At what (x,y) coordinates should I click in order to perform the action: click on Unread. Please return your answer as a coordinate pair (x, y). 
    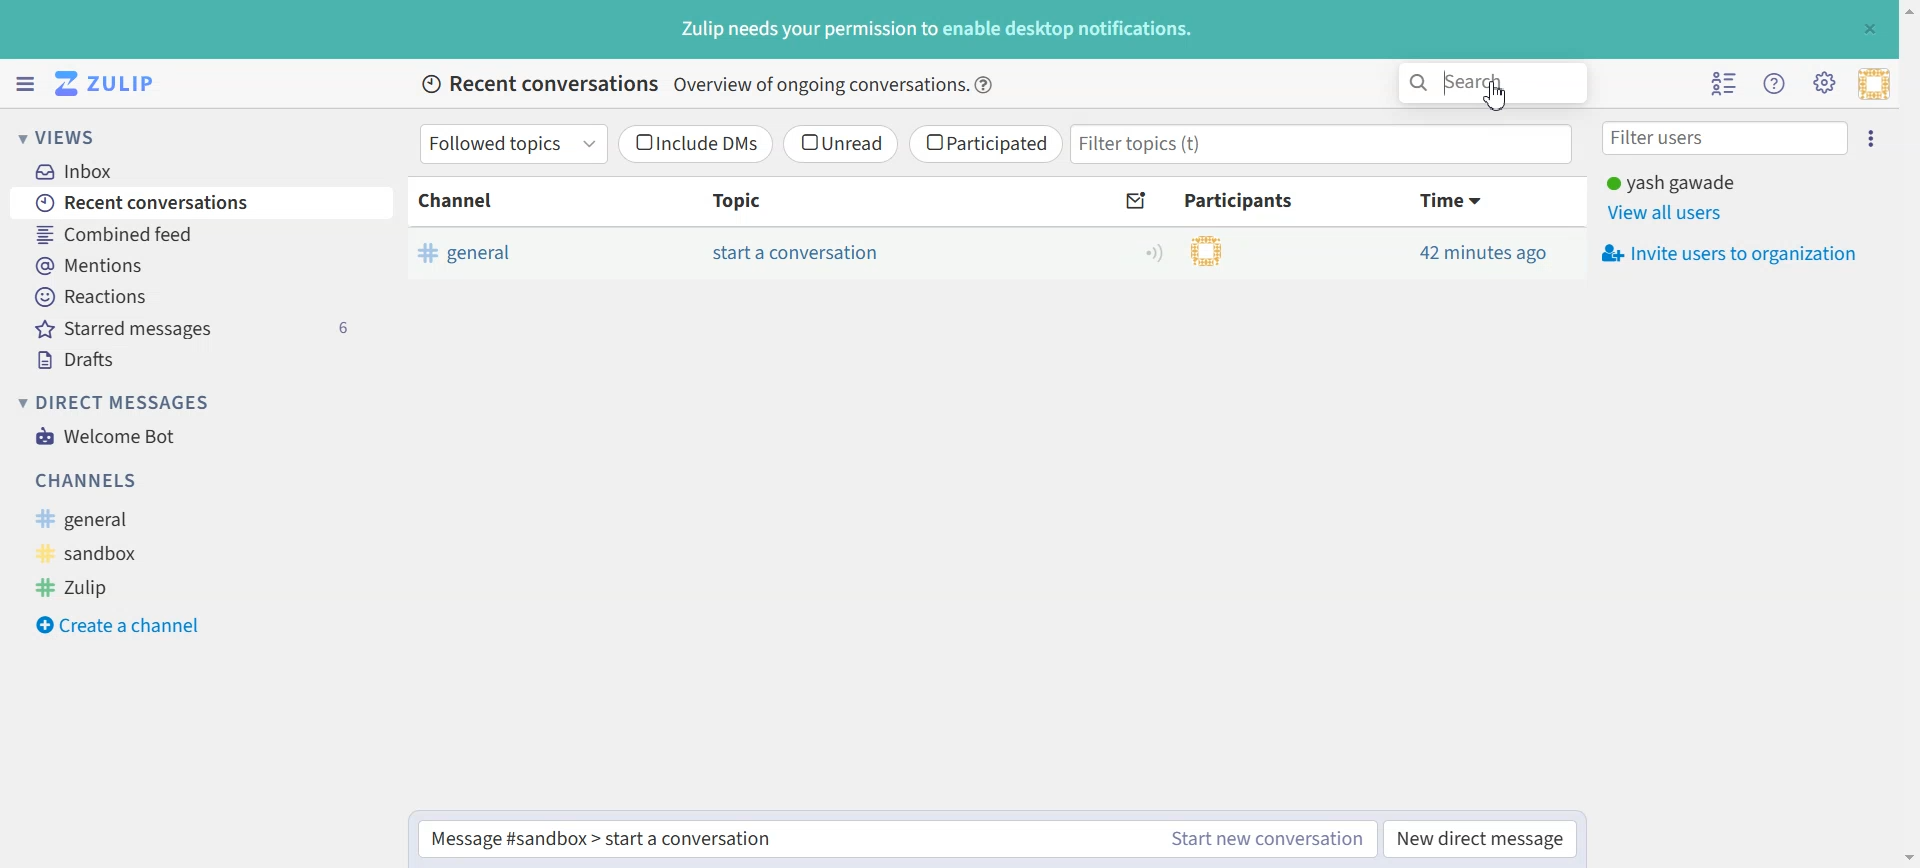
    Looking at the image, I should click on (841, 144).